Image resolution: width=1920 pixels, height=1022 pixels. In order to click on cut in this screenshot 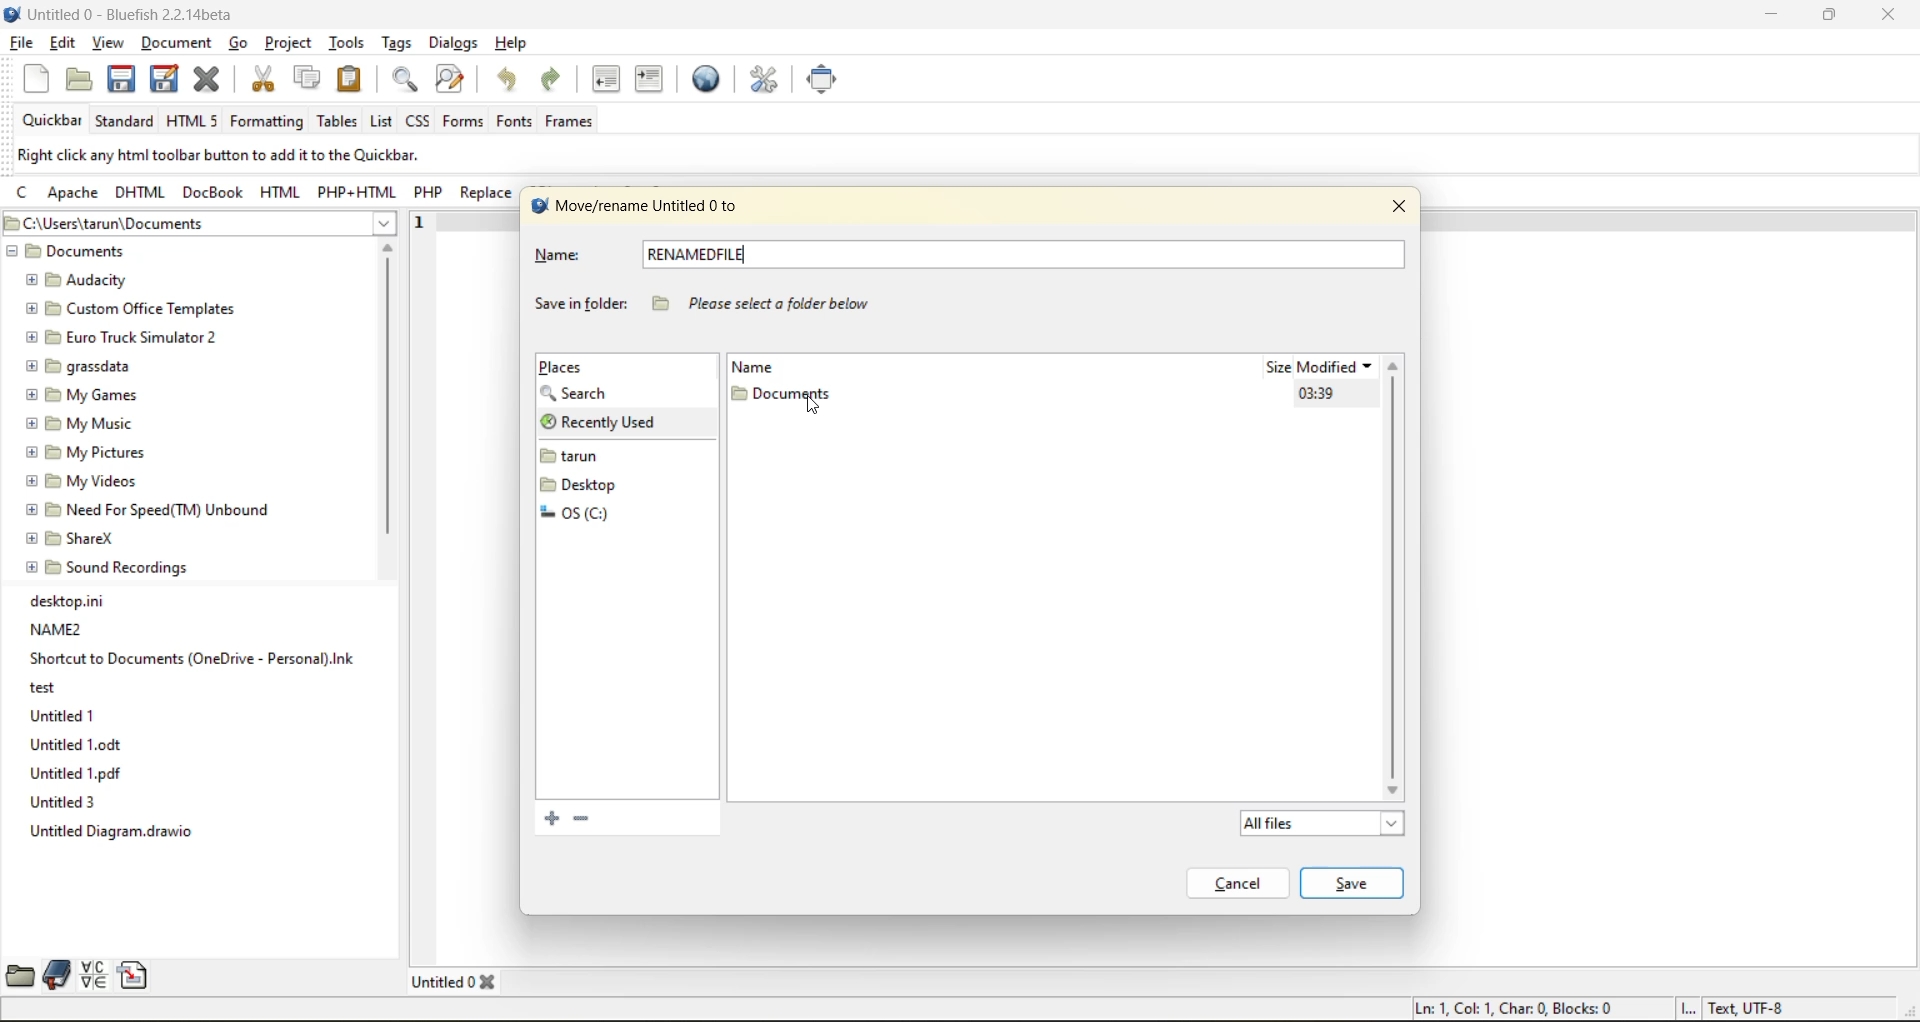, I will do `click(265, 79)`.